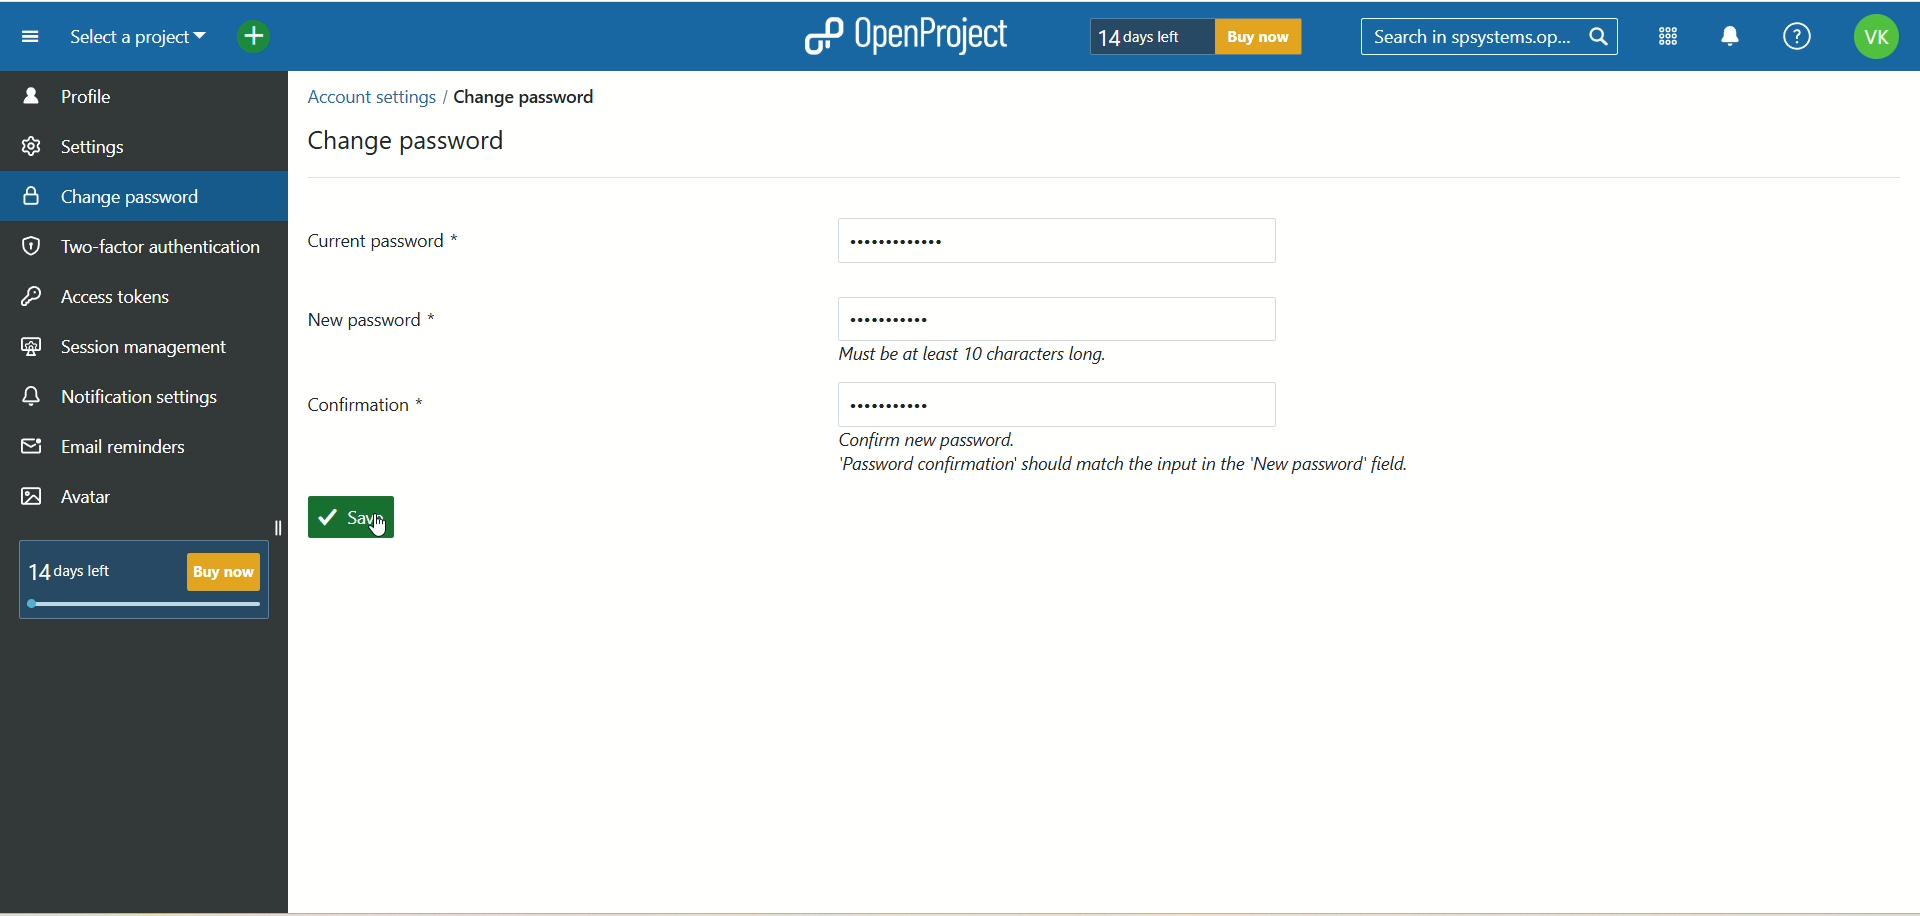 This screenshot has width=1920, height=916. I want to click on help, so click(1791, 38).